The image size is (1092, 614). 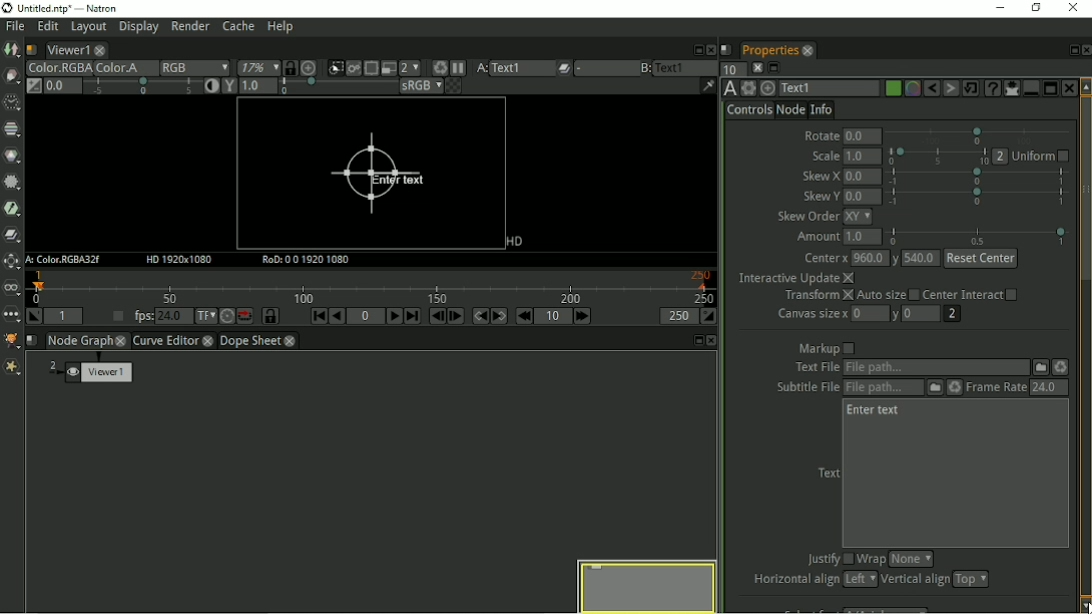 I want to click on cursor, so click(x=1085, y=605).